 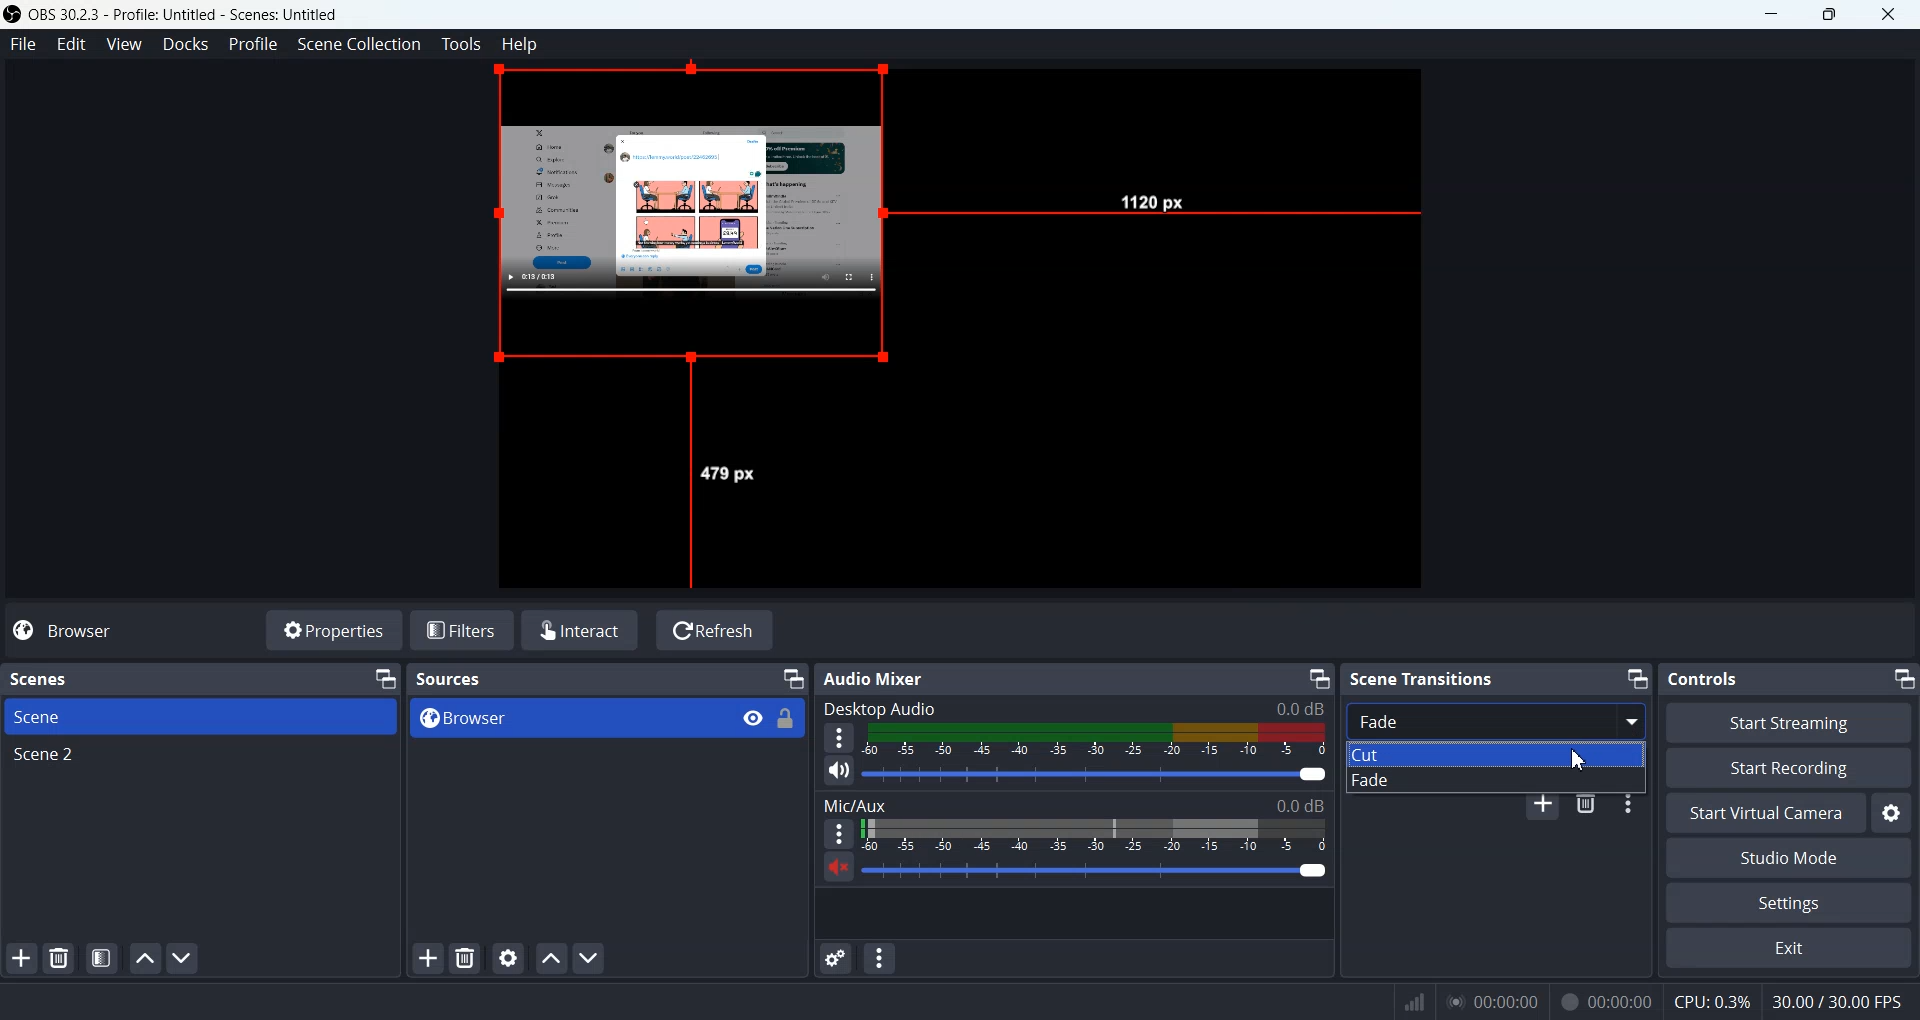 I want to click on Text, so click(x=1074, y=804).